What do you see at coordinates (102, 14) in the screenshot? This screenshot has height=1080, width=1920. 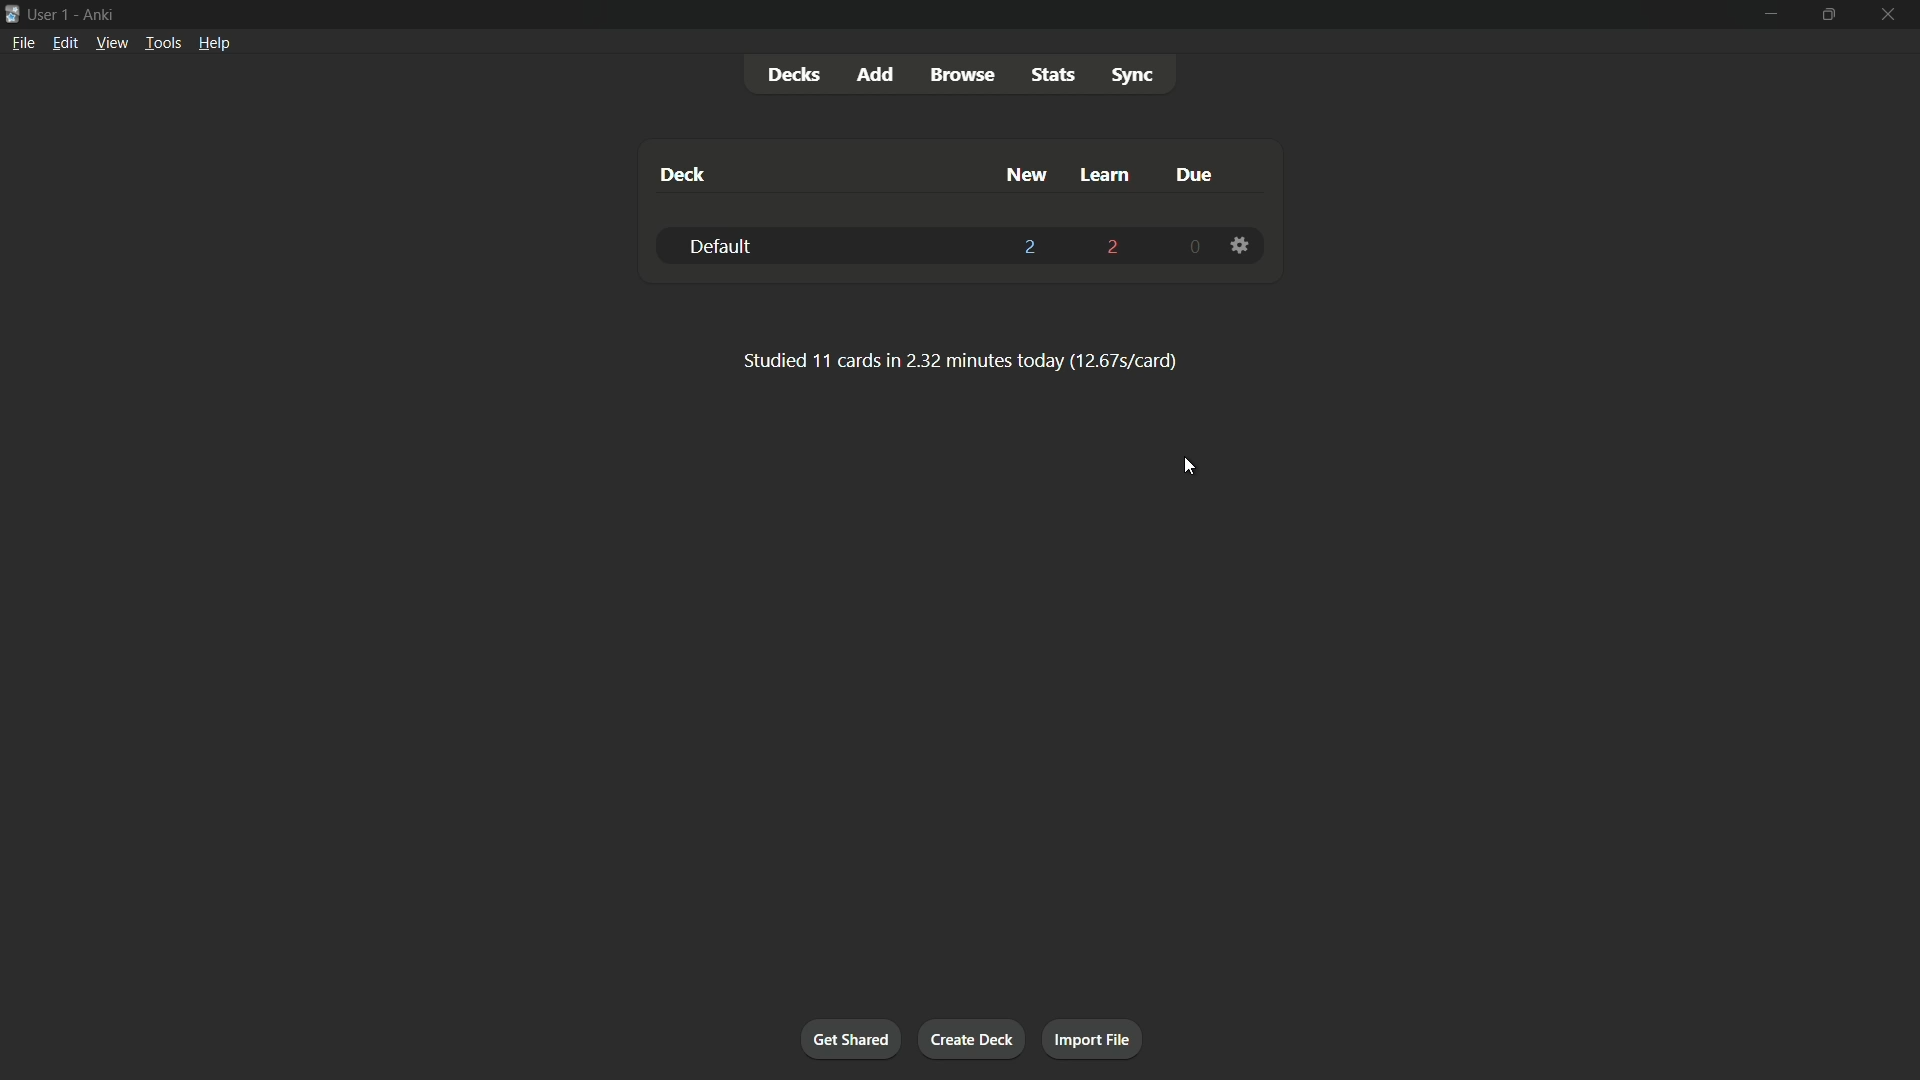 I see `app name` at bounding box center [102, 14].